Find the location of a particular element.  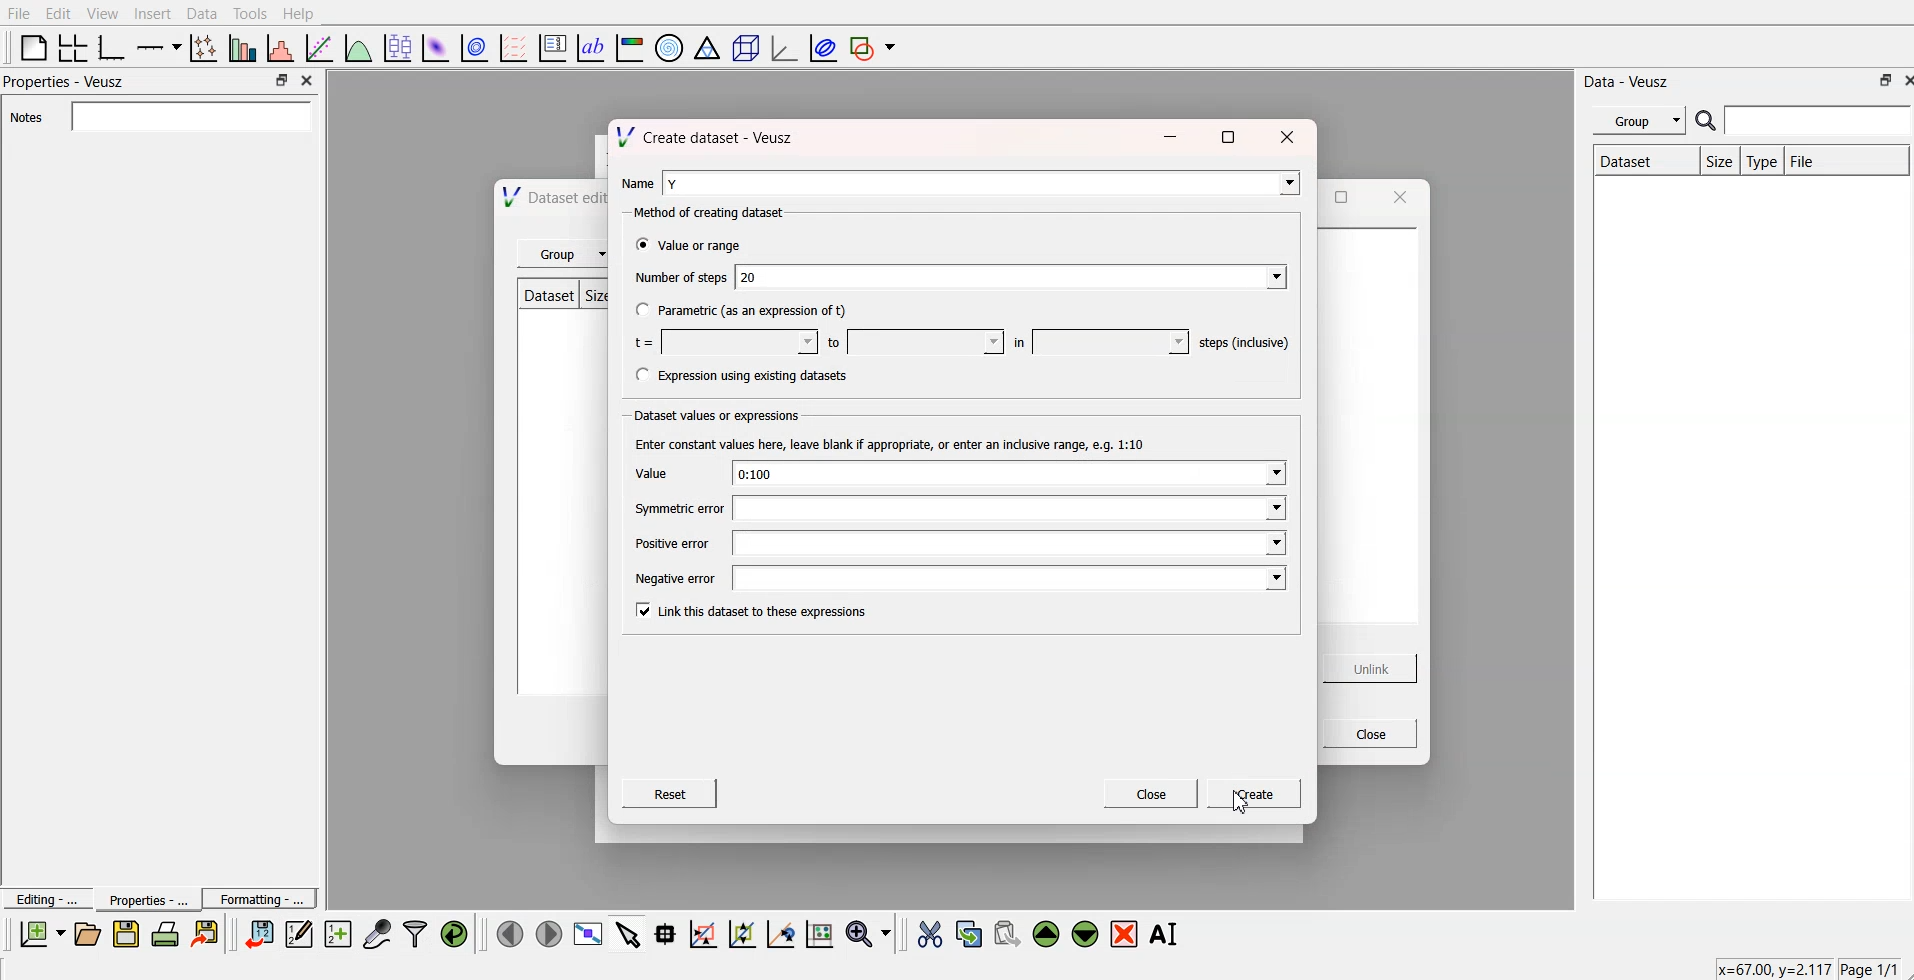

Enter constant values here, leave blank if appropriate, or enter an inclusive range, e.g. 1:10 is located at coordinates (885, 445).